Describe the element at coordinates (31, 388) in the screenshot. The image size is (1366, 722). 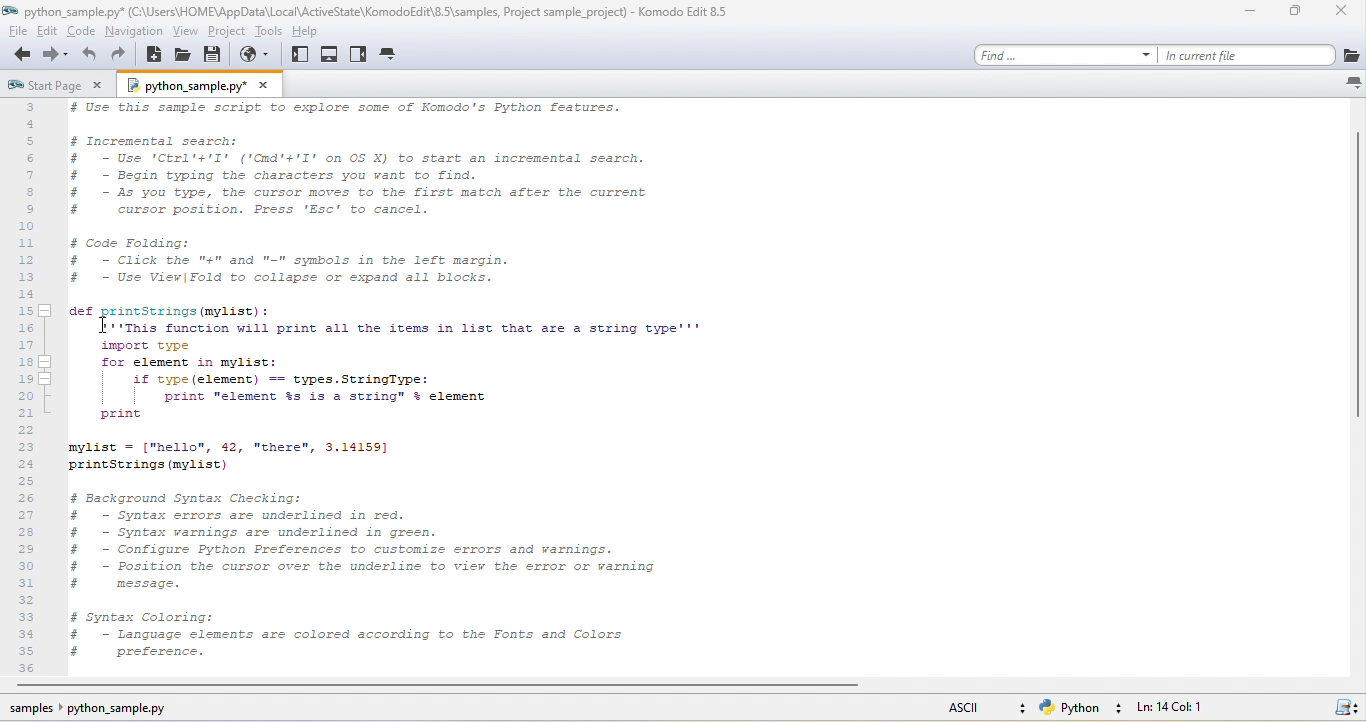
I see `line numbers` at that location.